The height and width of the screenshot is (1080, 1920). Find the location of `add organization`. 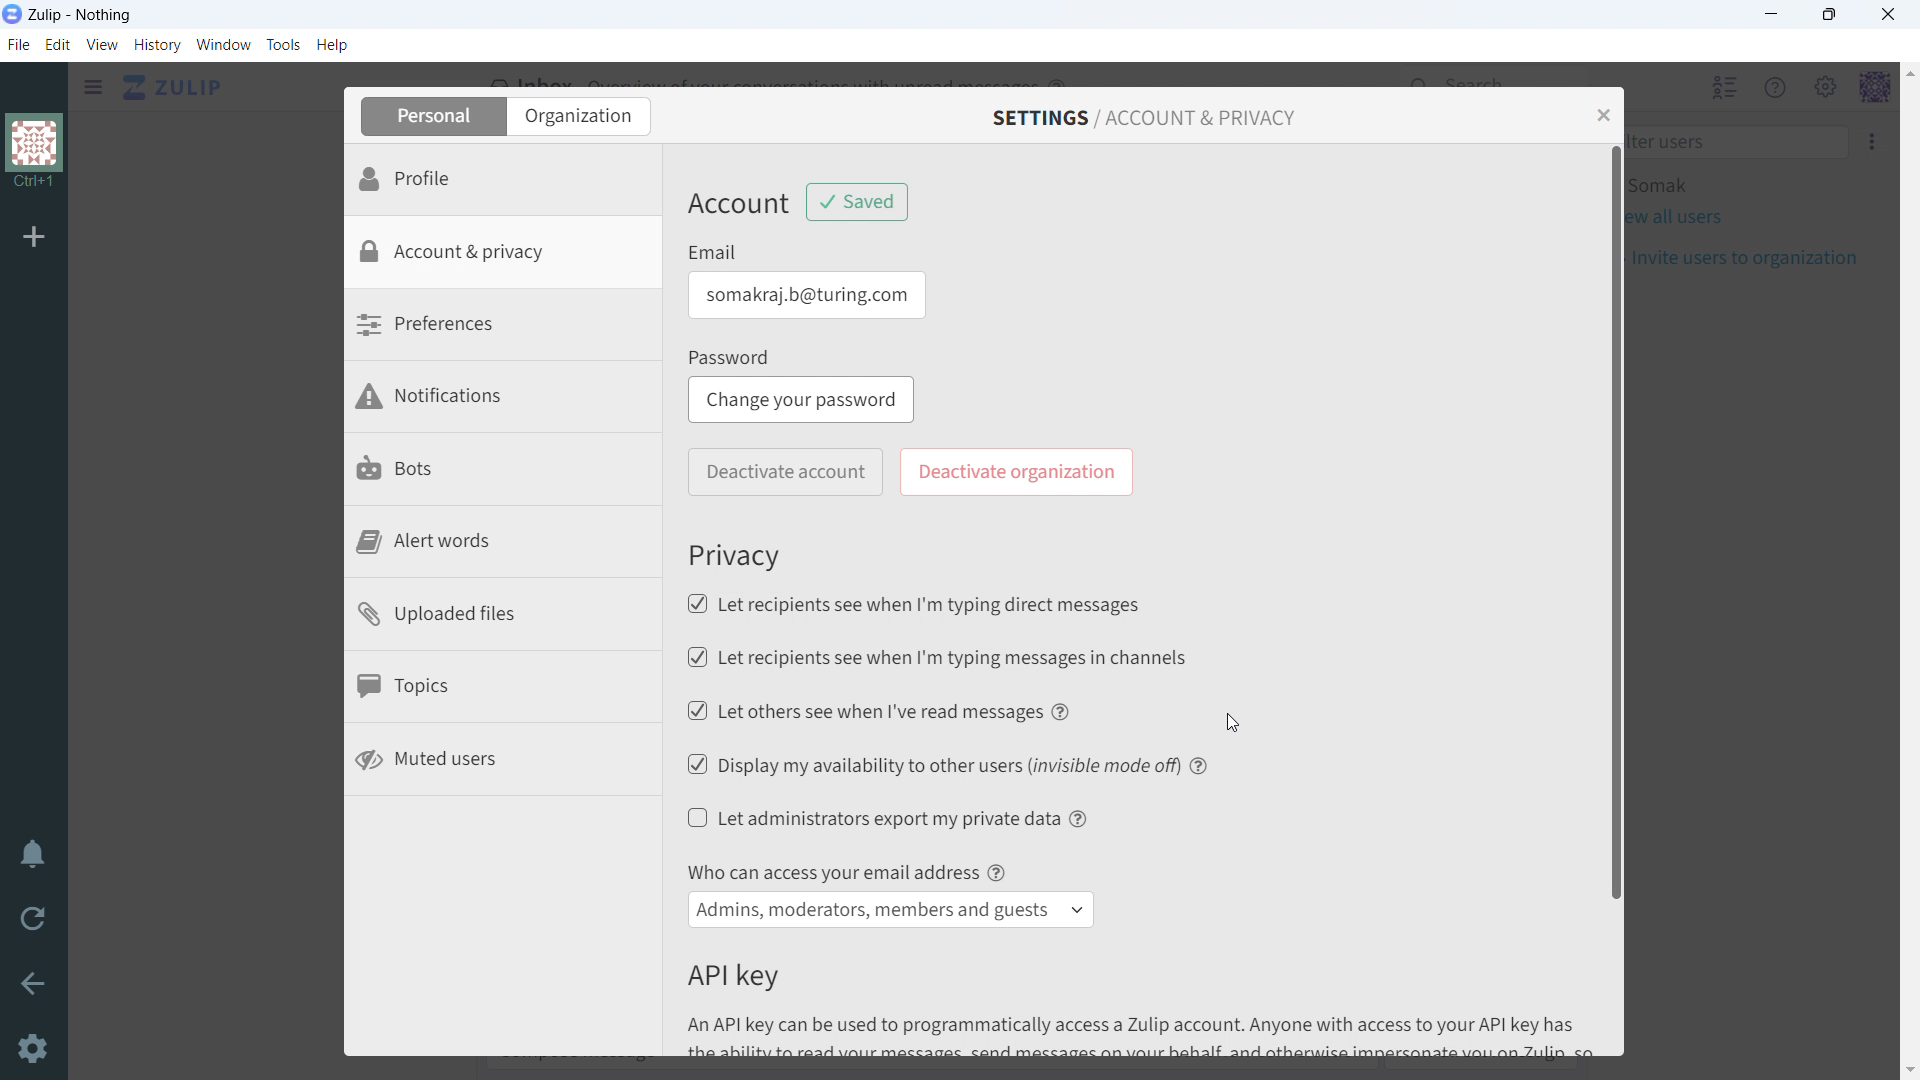

add organization is located at coordinates (34, 235).